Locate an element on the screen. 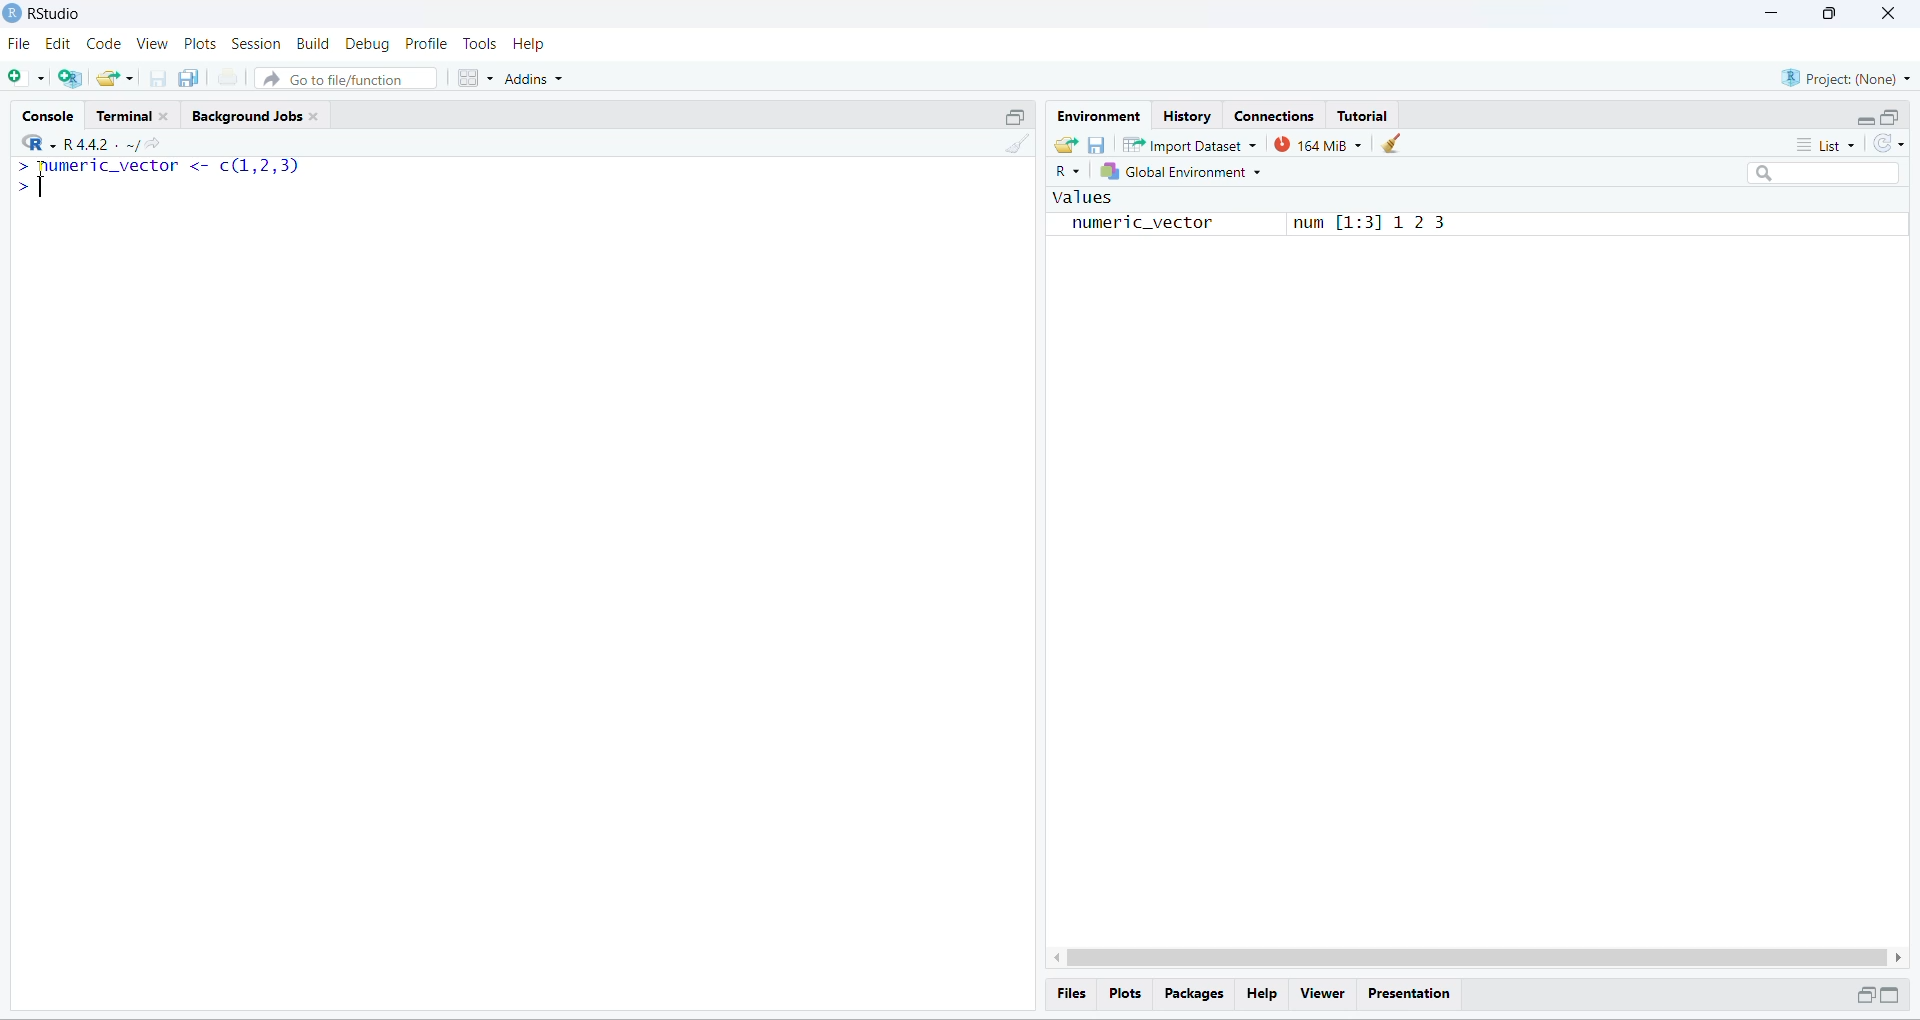 The image size is (1920, 1020). save current document is located at coordinates (157, 79).